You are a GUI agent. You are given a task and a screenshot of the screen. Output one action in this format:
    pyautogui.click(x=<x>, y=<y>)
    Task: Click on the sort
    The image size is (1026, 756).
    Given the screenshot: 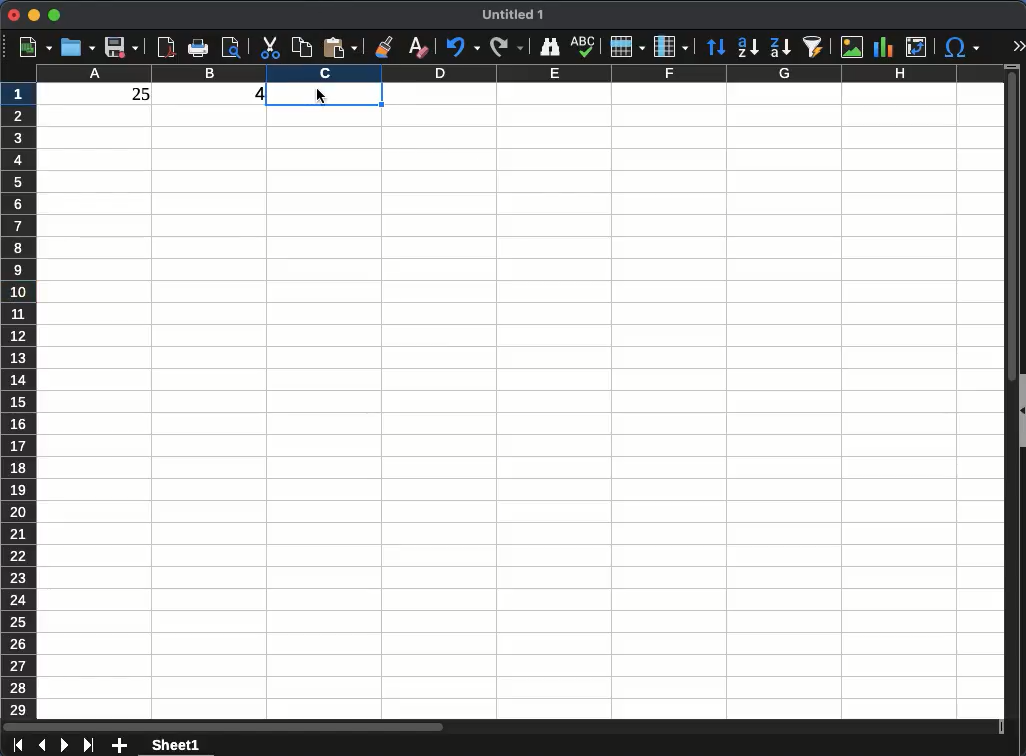 What is the action you would take?
    pyautogui.click(x=718, y=47)
    